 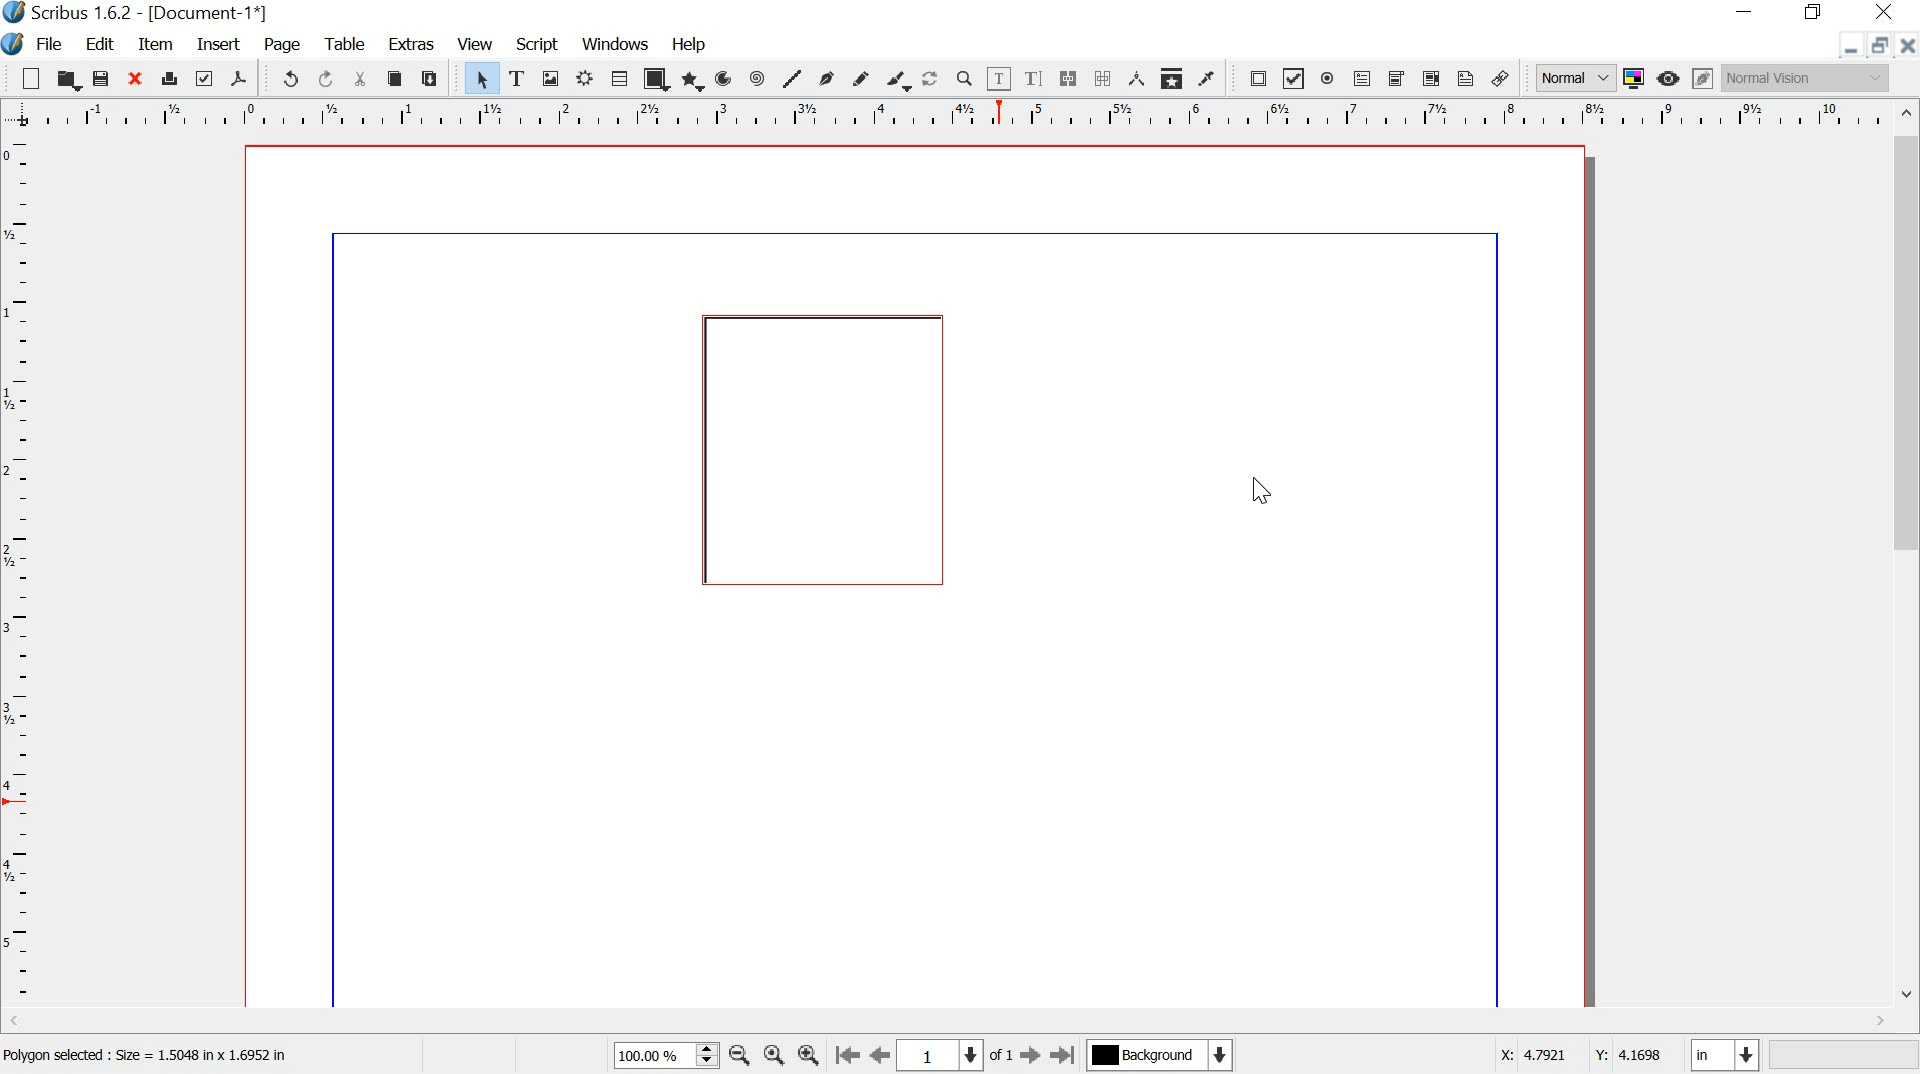 I want to click on paste, so click(x=434, y=80).